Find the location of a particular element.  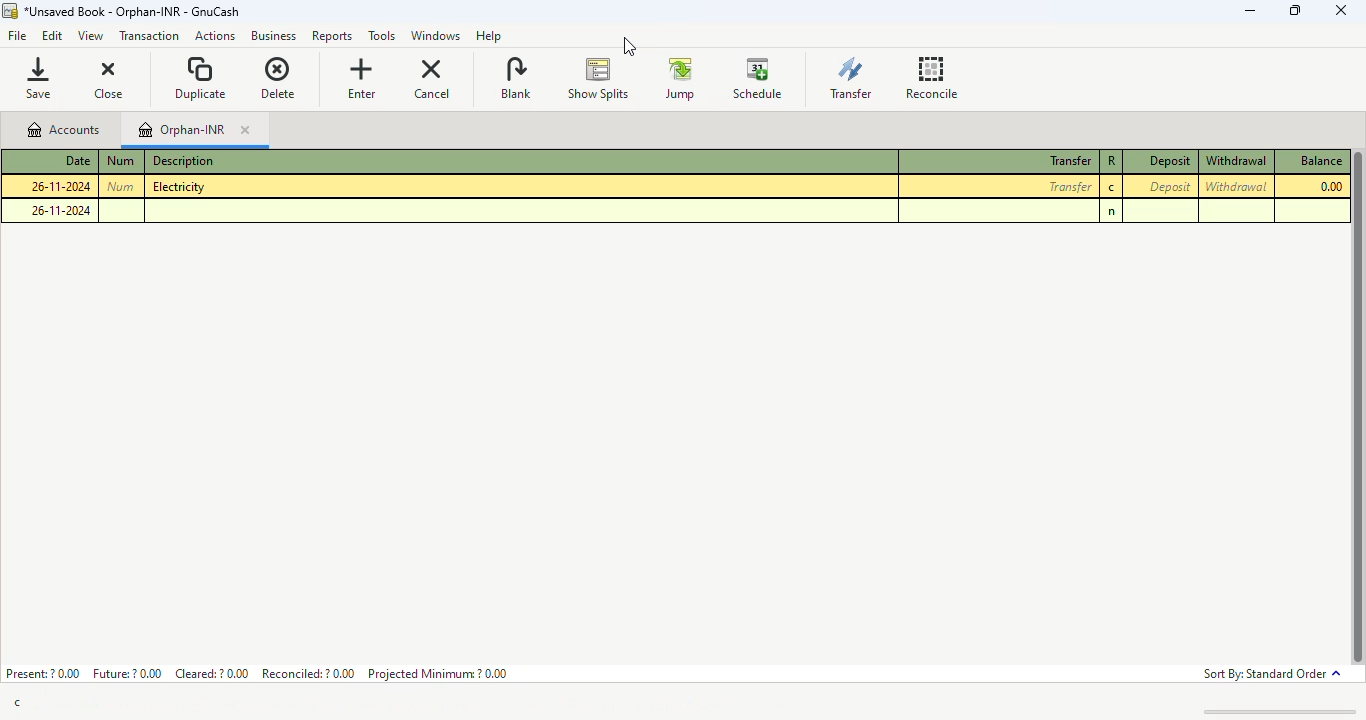

logo is located at coordinates (10, 11).